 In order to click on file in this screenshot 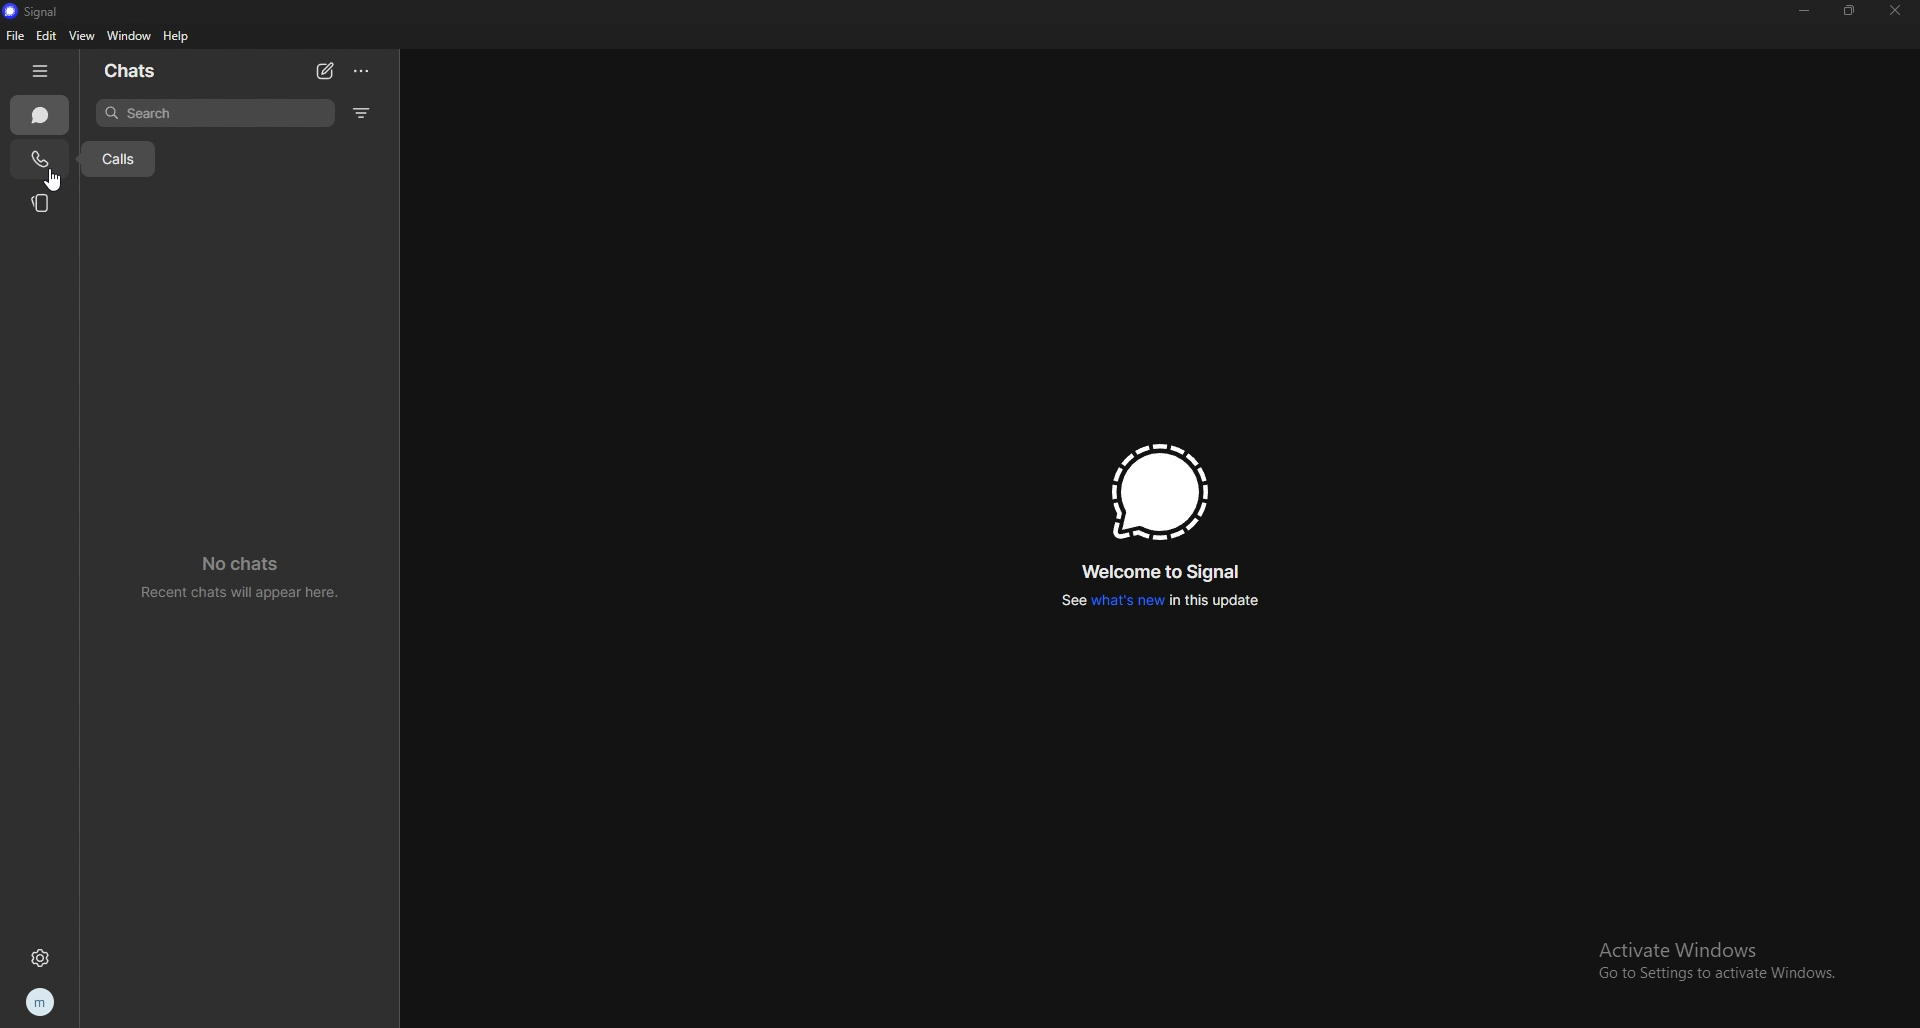, I will do `click(16, 36)`.